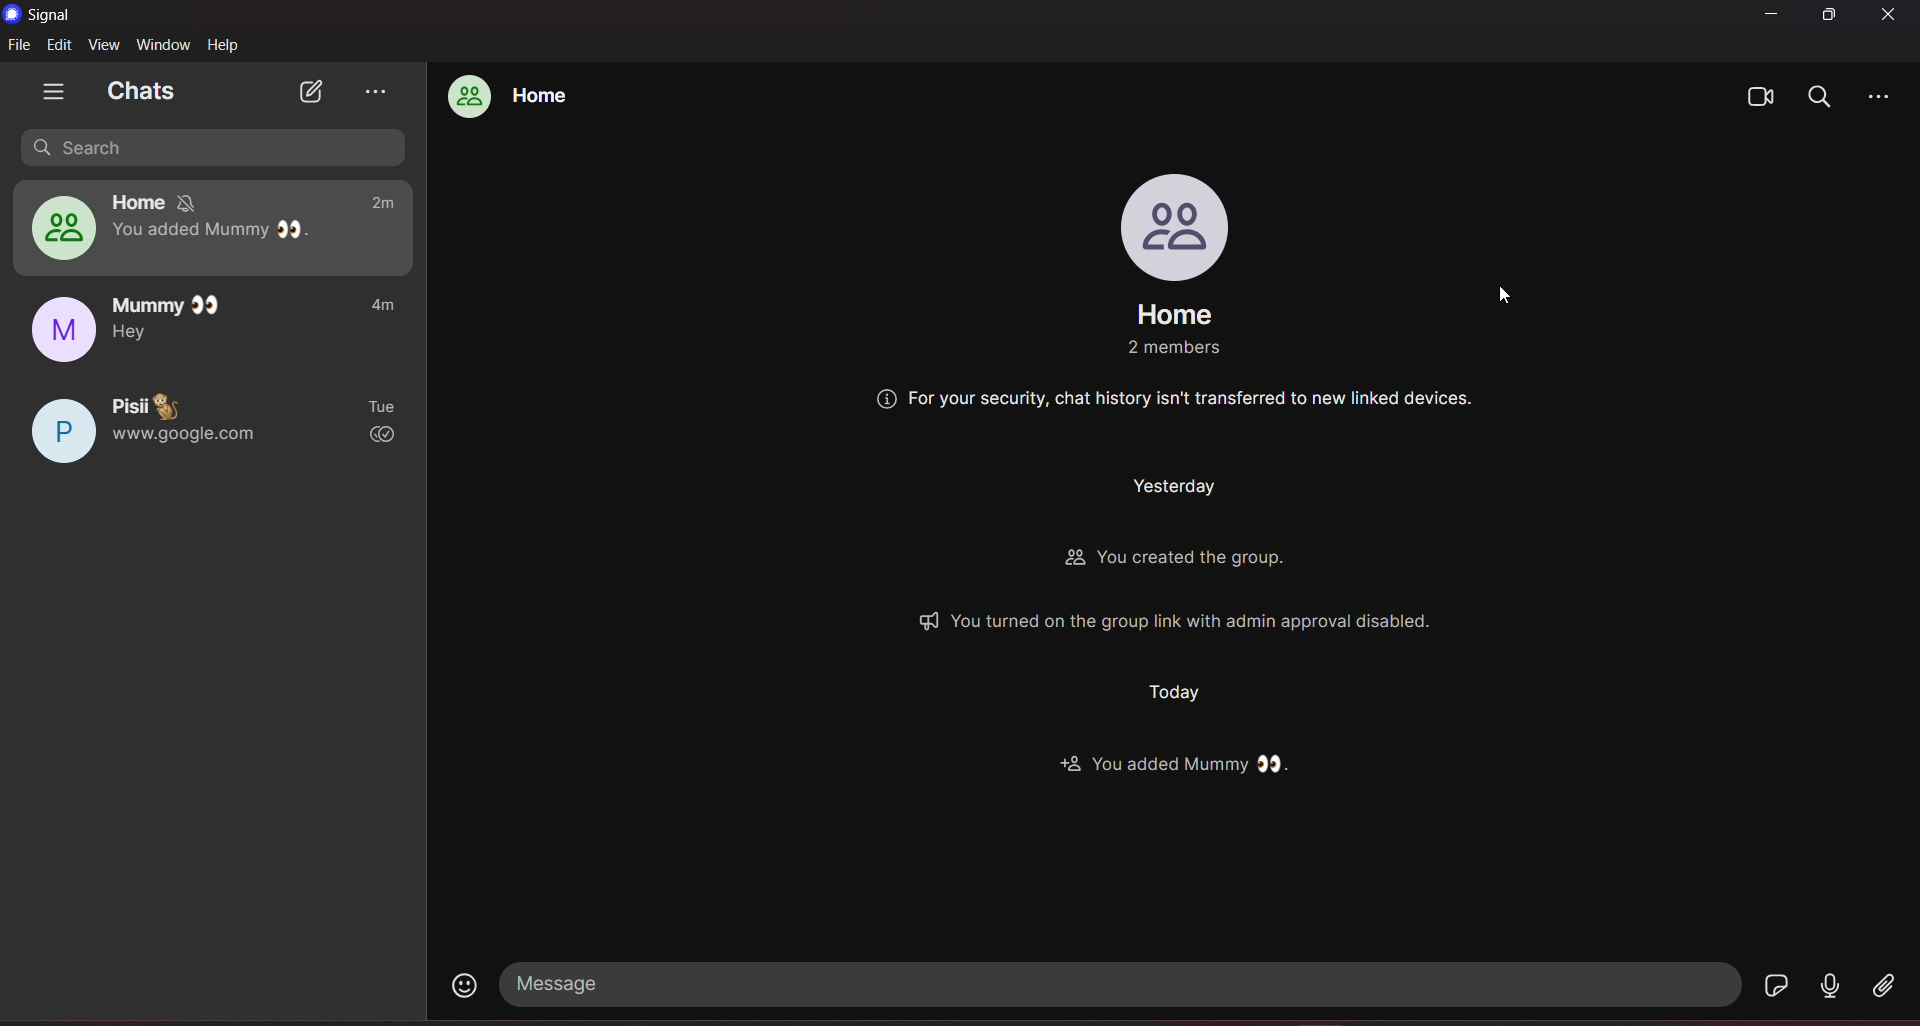  What do you see at coordinates (55, 14) in the screenshot?
I see `title` at bounding box center [55, 14].